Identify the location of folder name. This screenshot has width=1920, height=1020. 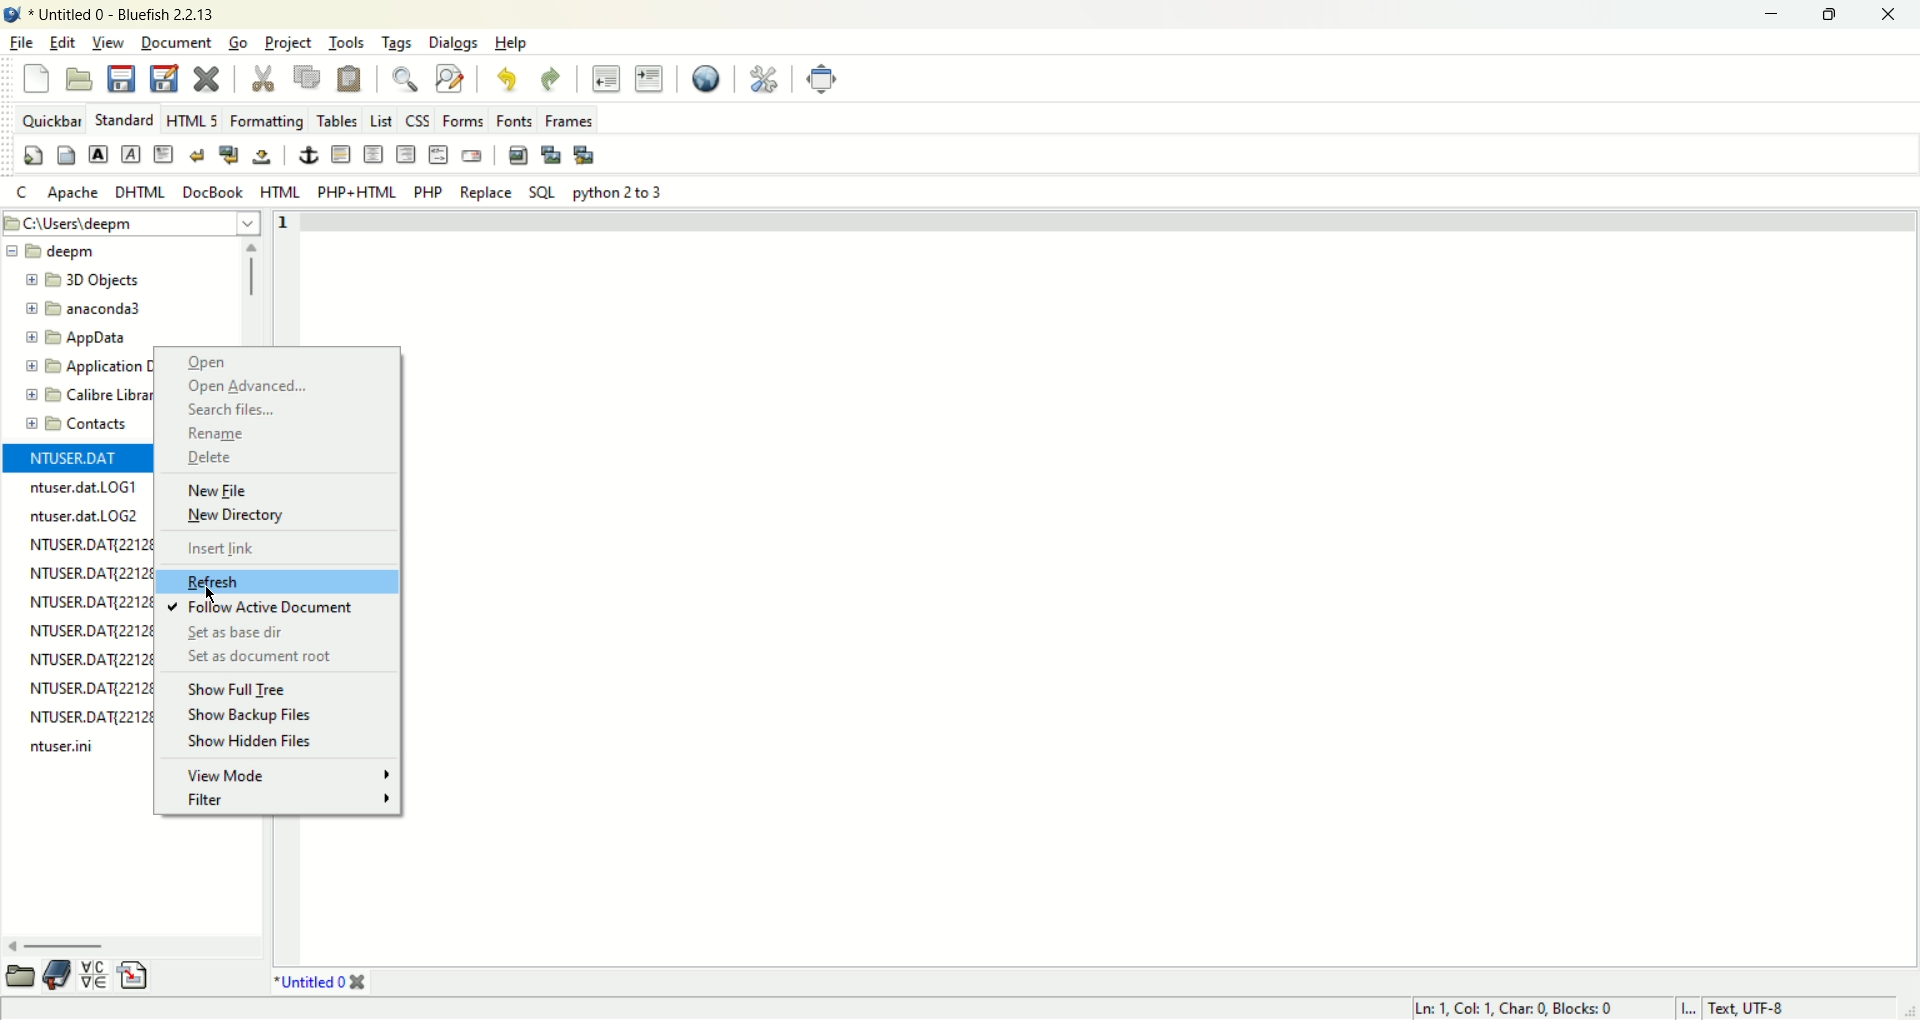
(83, 426).